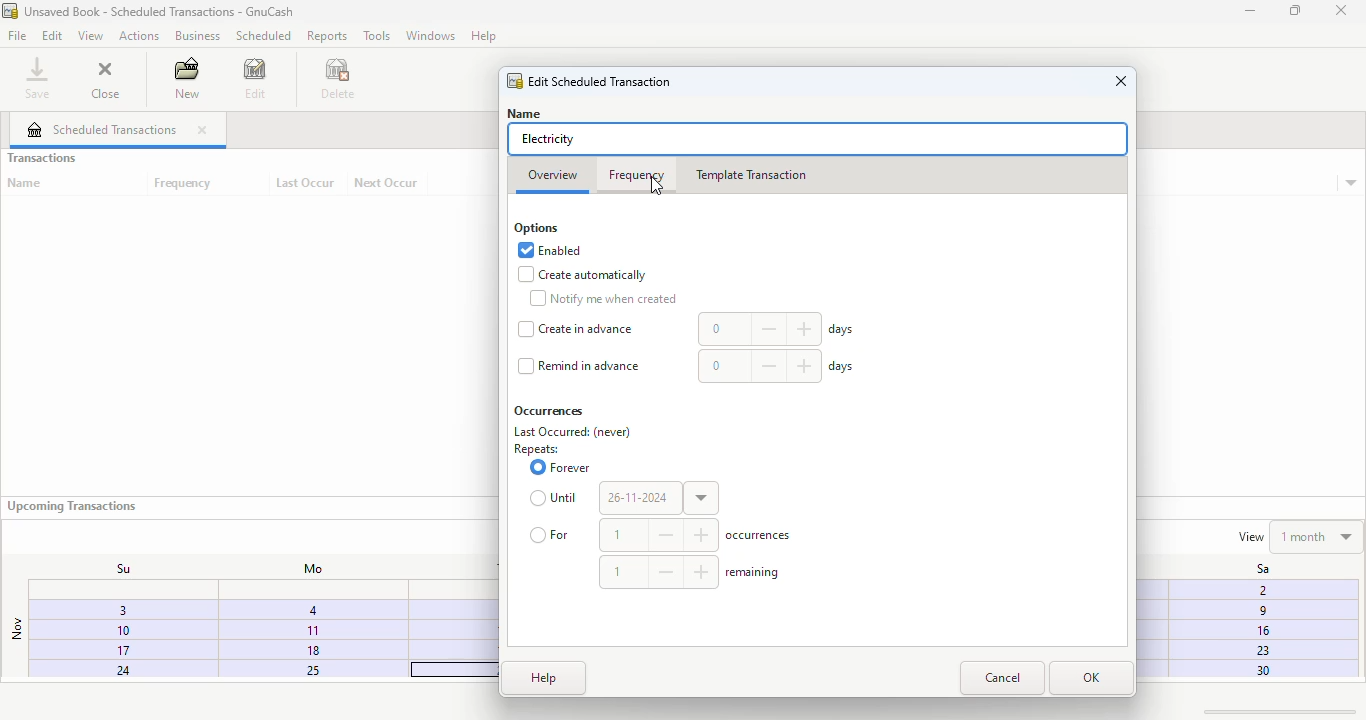 The height and width of the screenshot is (720, 1366). What do you see at coordinates (1259, 589) in the screenshot?
I see `Fi` at bounding box center [1259, 589].